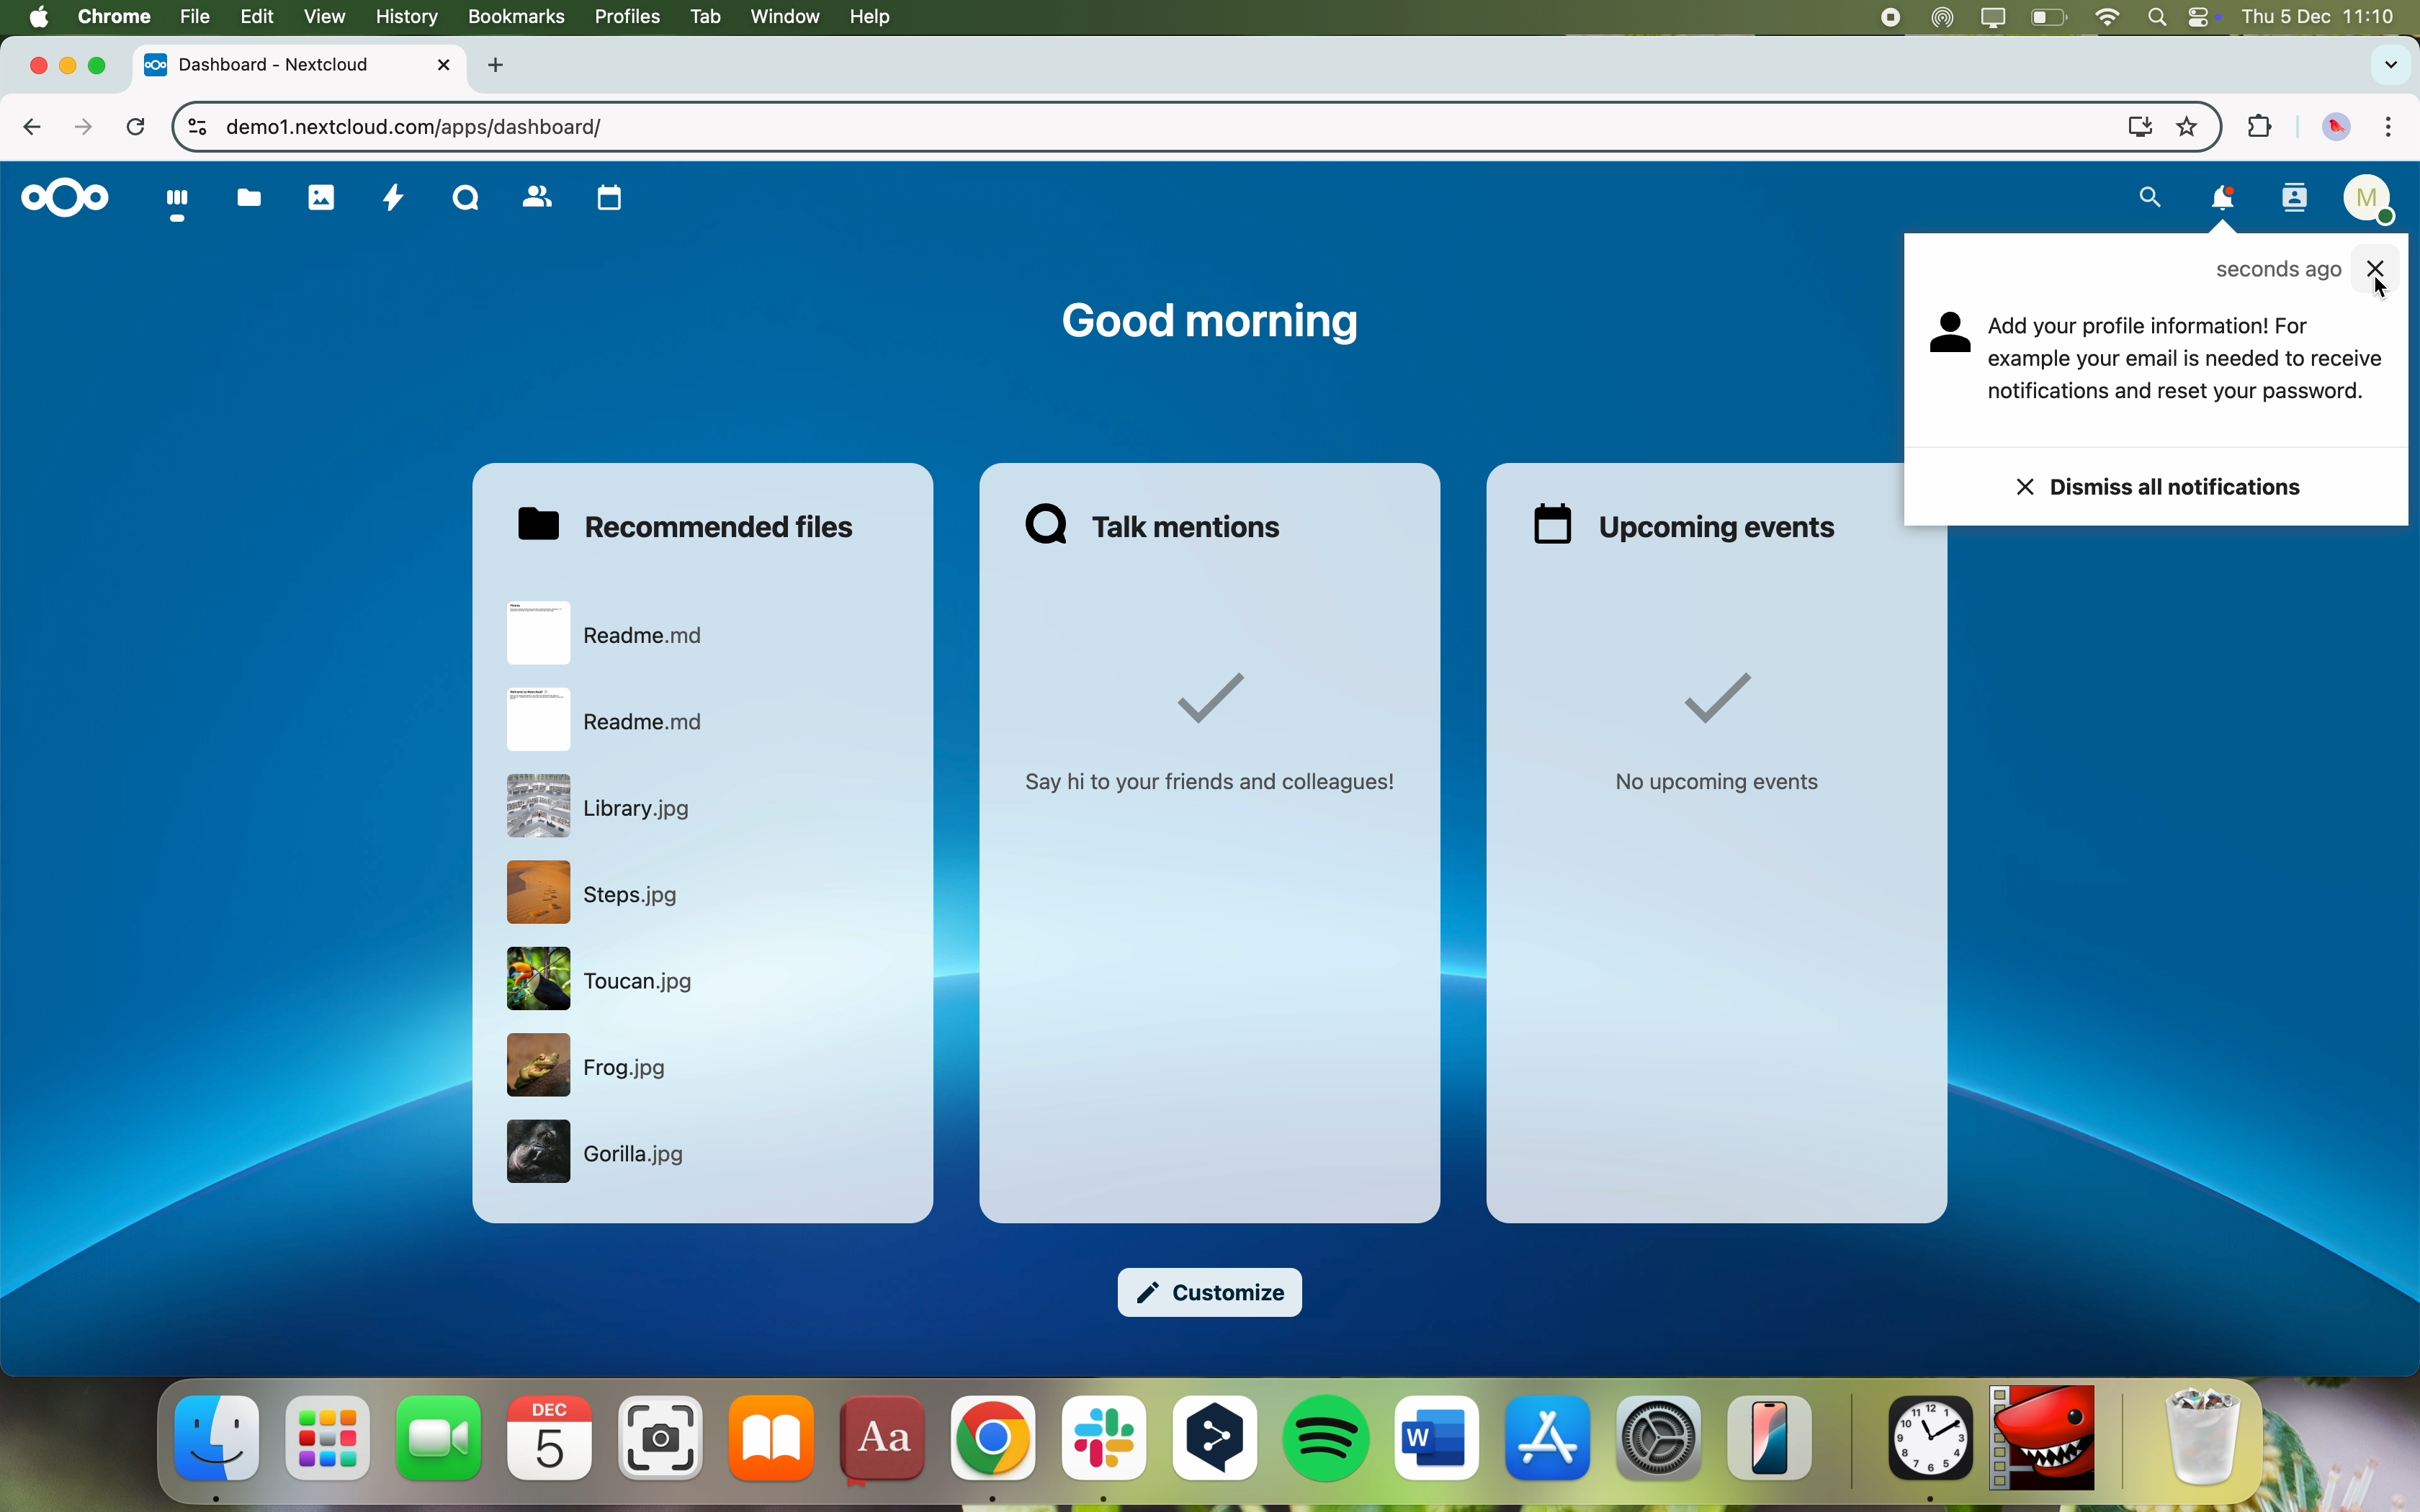  I want to click on edit, so click(255, 17).